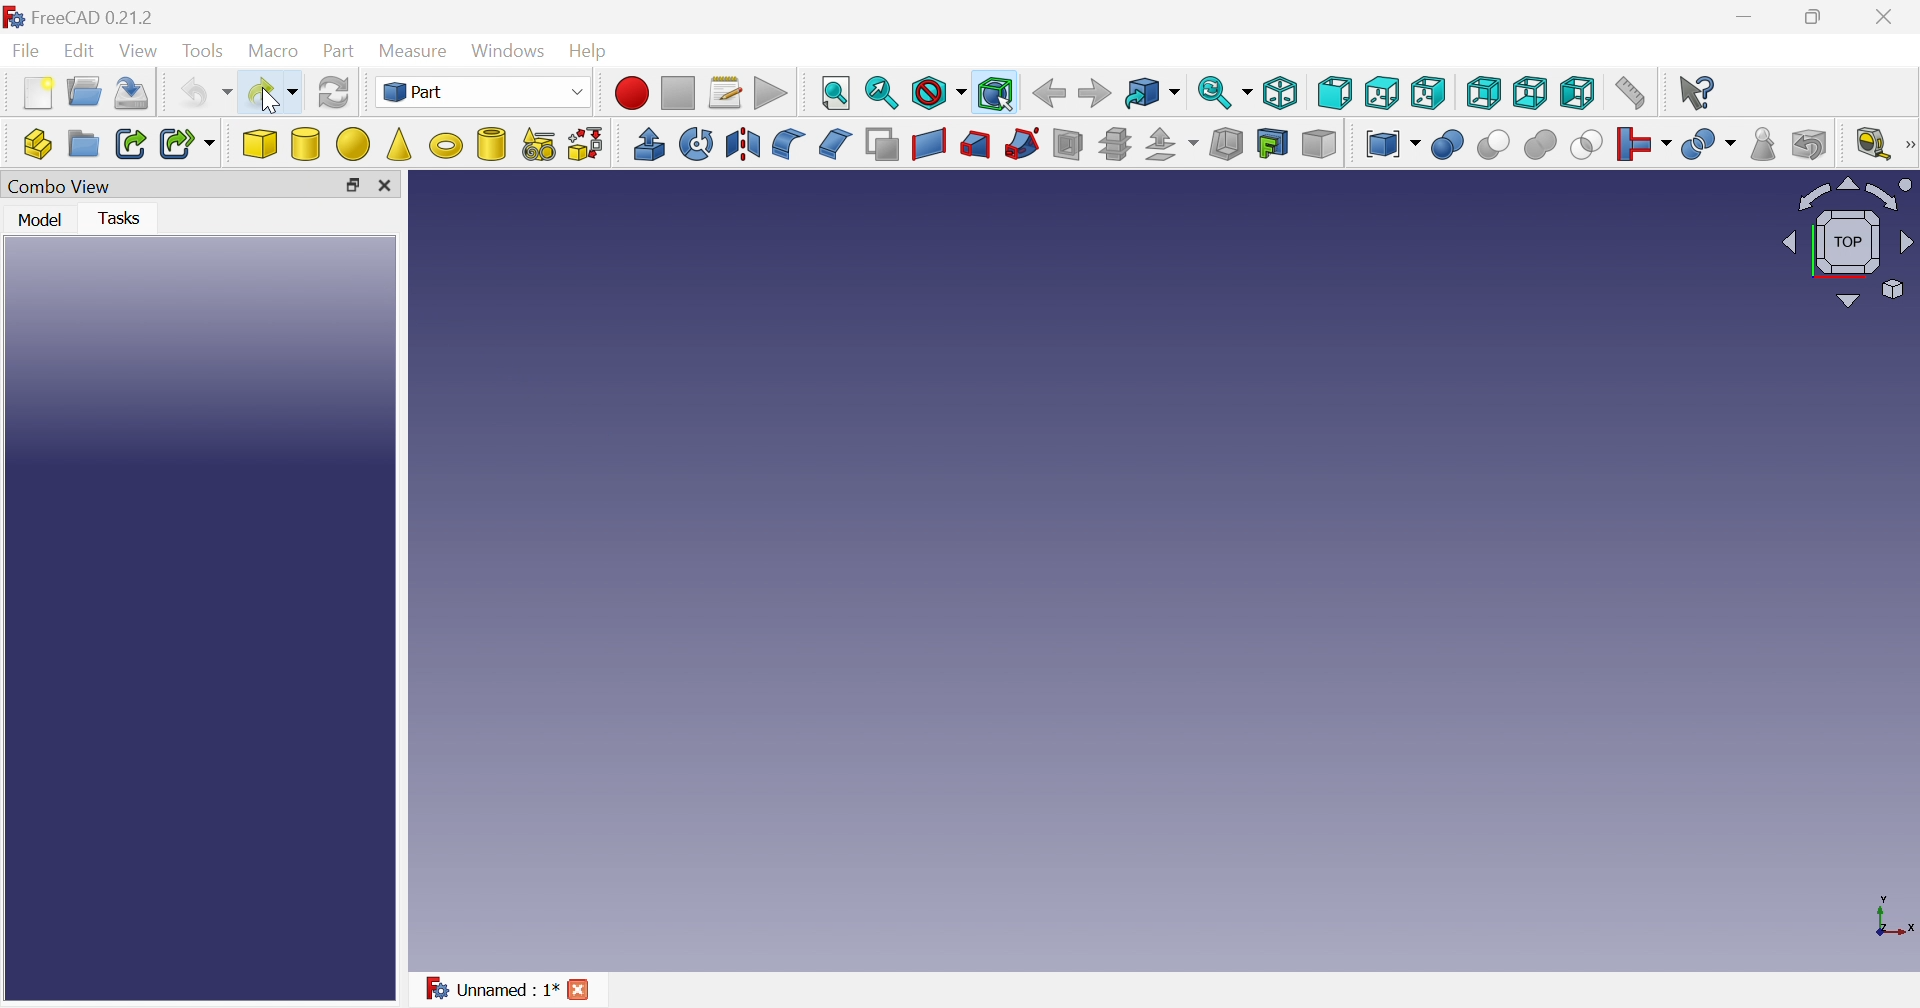  What do you see at coordinates (880, 94) in the screenshot?
I see `Fit selection` at bounding box center [880, 94].